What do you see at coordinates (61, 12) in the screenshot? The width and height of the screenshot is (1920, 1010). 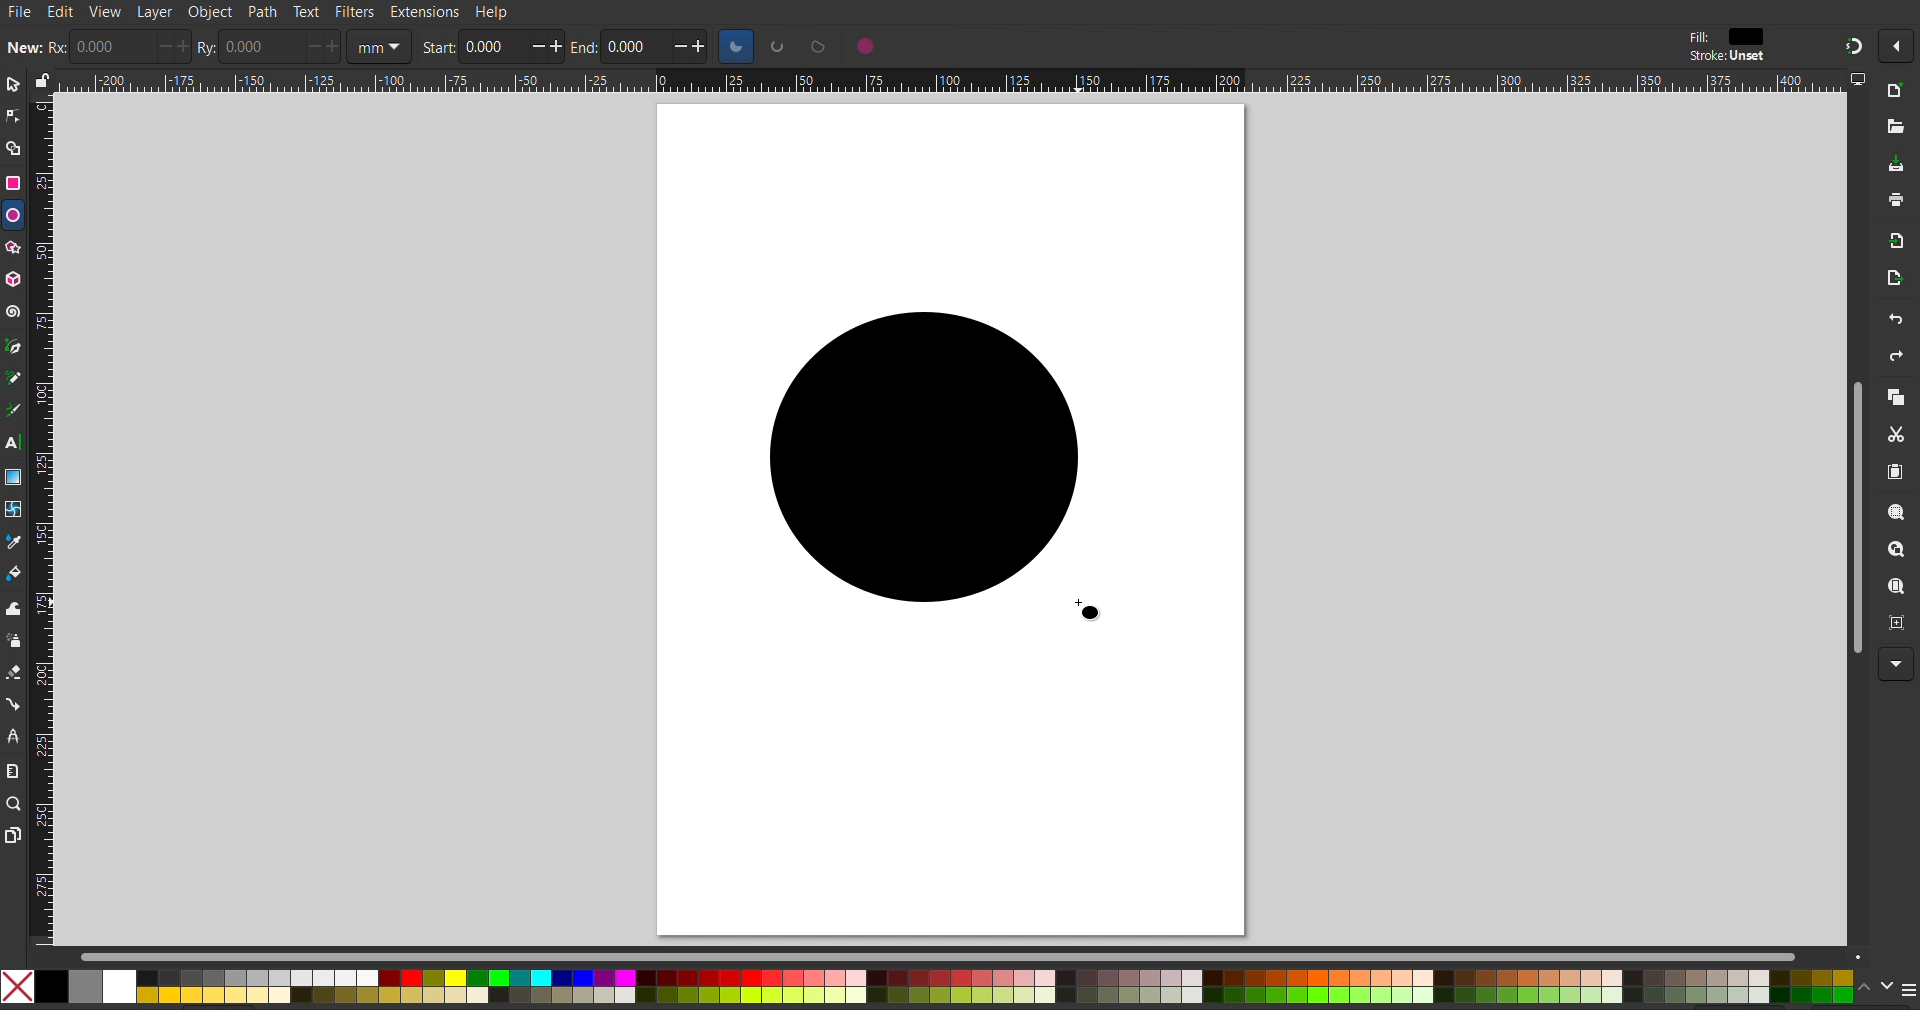 I see `Edit` at bounding box center [61, 12].